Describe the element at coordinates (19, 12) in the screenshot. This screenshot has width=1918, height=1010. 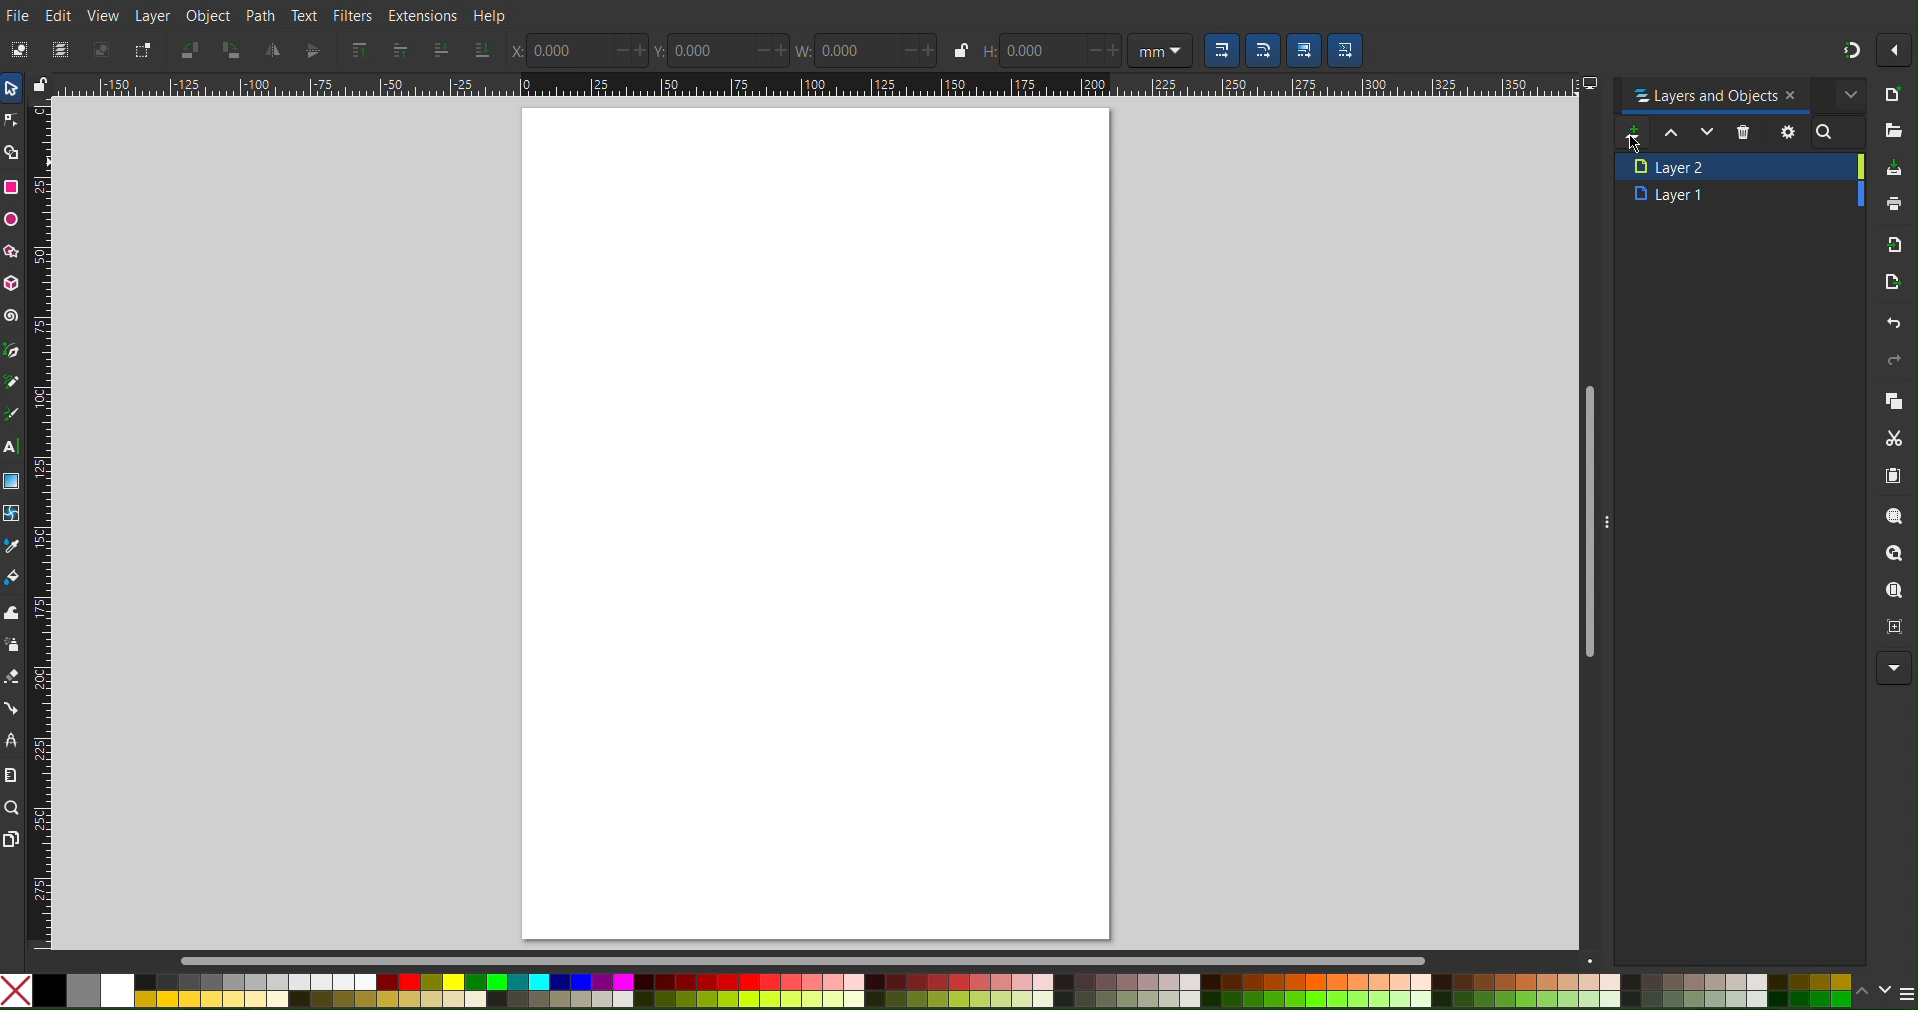
I see `File` at that location.